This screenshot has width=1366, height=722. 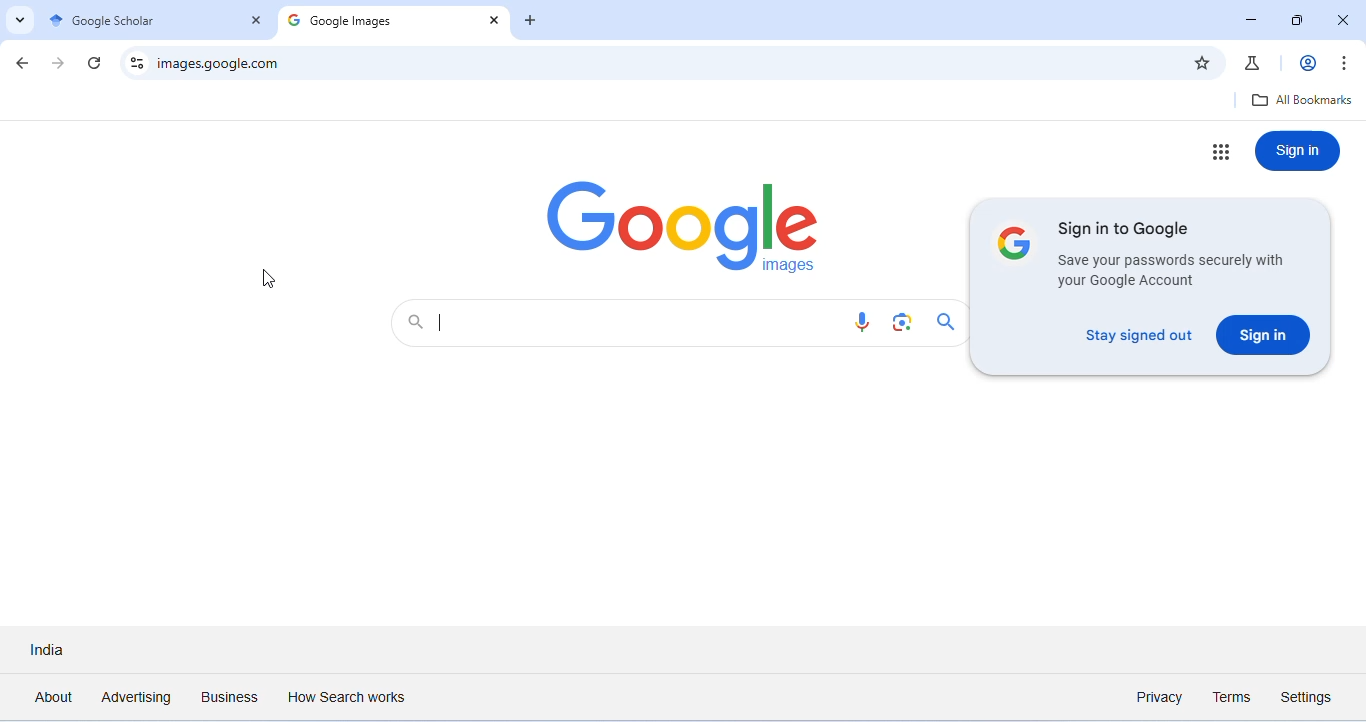 I want to click on close tab, so click(x=491, y=21).